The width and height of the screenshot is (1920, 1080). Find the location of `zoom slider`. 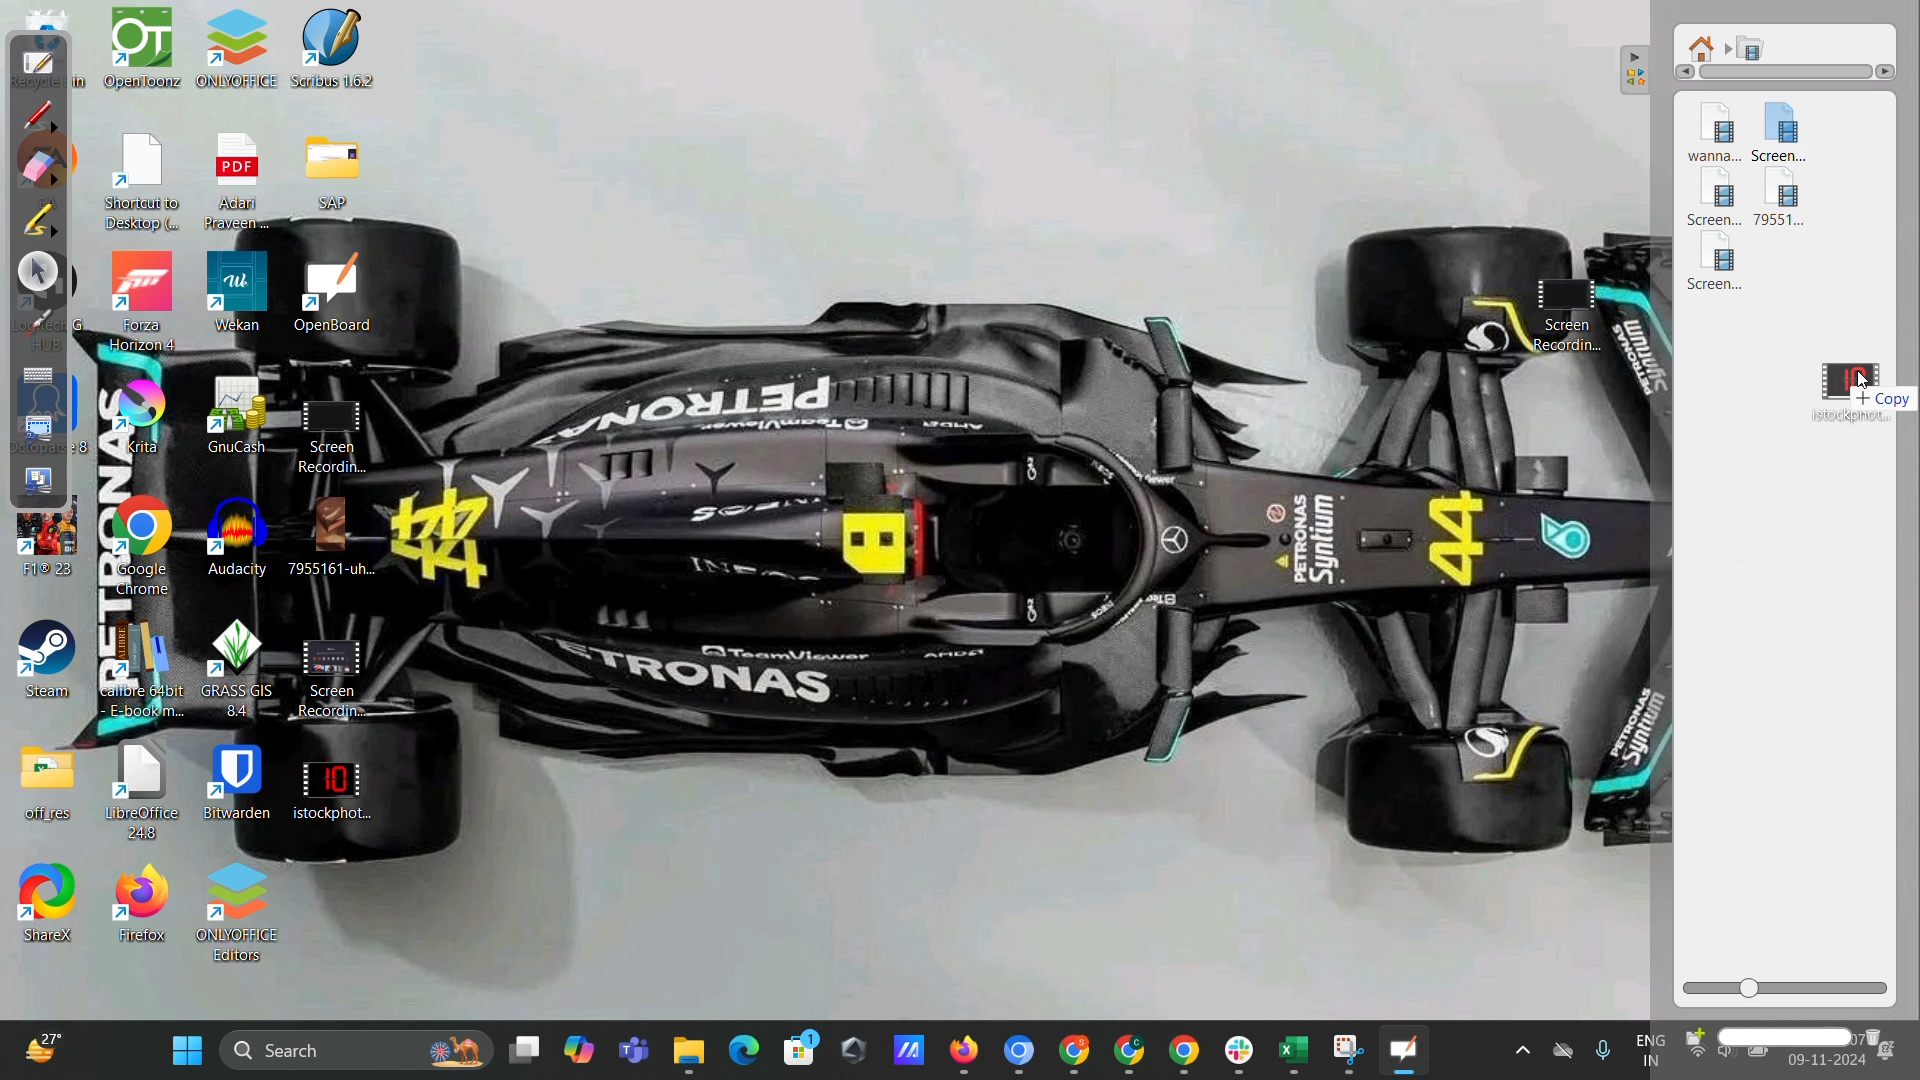

zoom slider is located at coordinates (1782, 984).